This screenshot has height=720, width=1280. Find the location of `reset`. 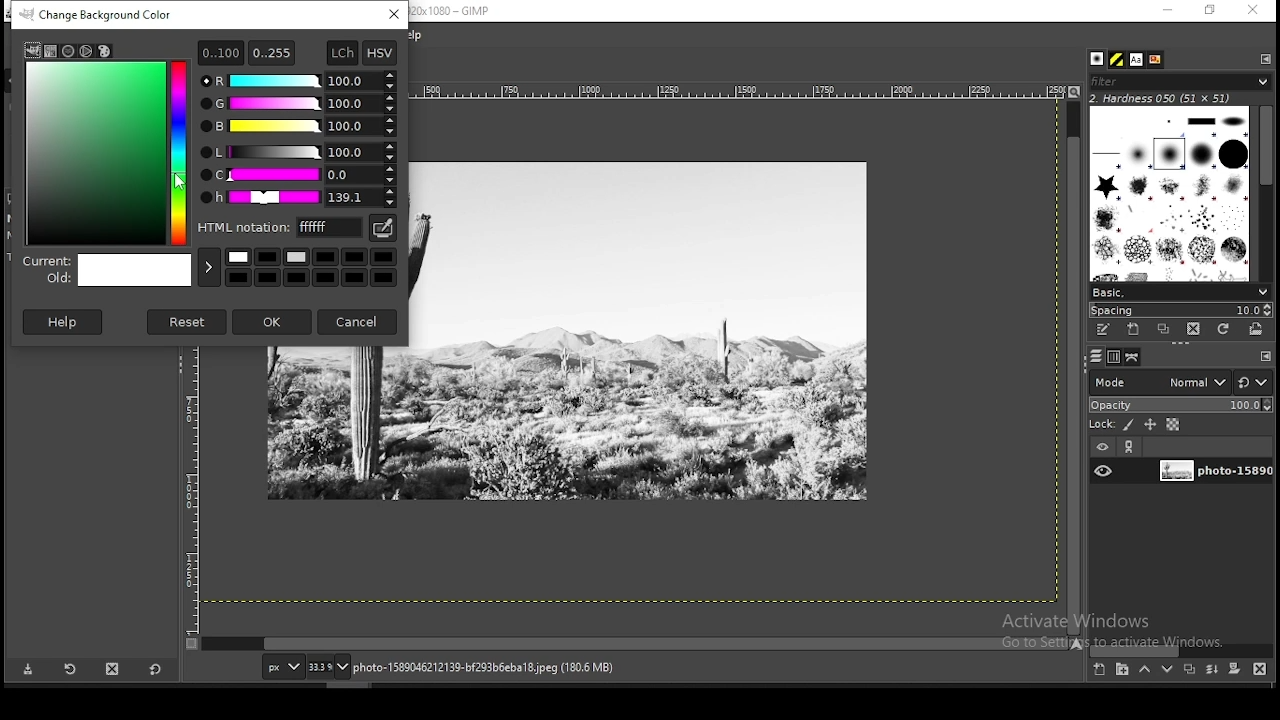

reset is located at coordinates (188, 321).